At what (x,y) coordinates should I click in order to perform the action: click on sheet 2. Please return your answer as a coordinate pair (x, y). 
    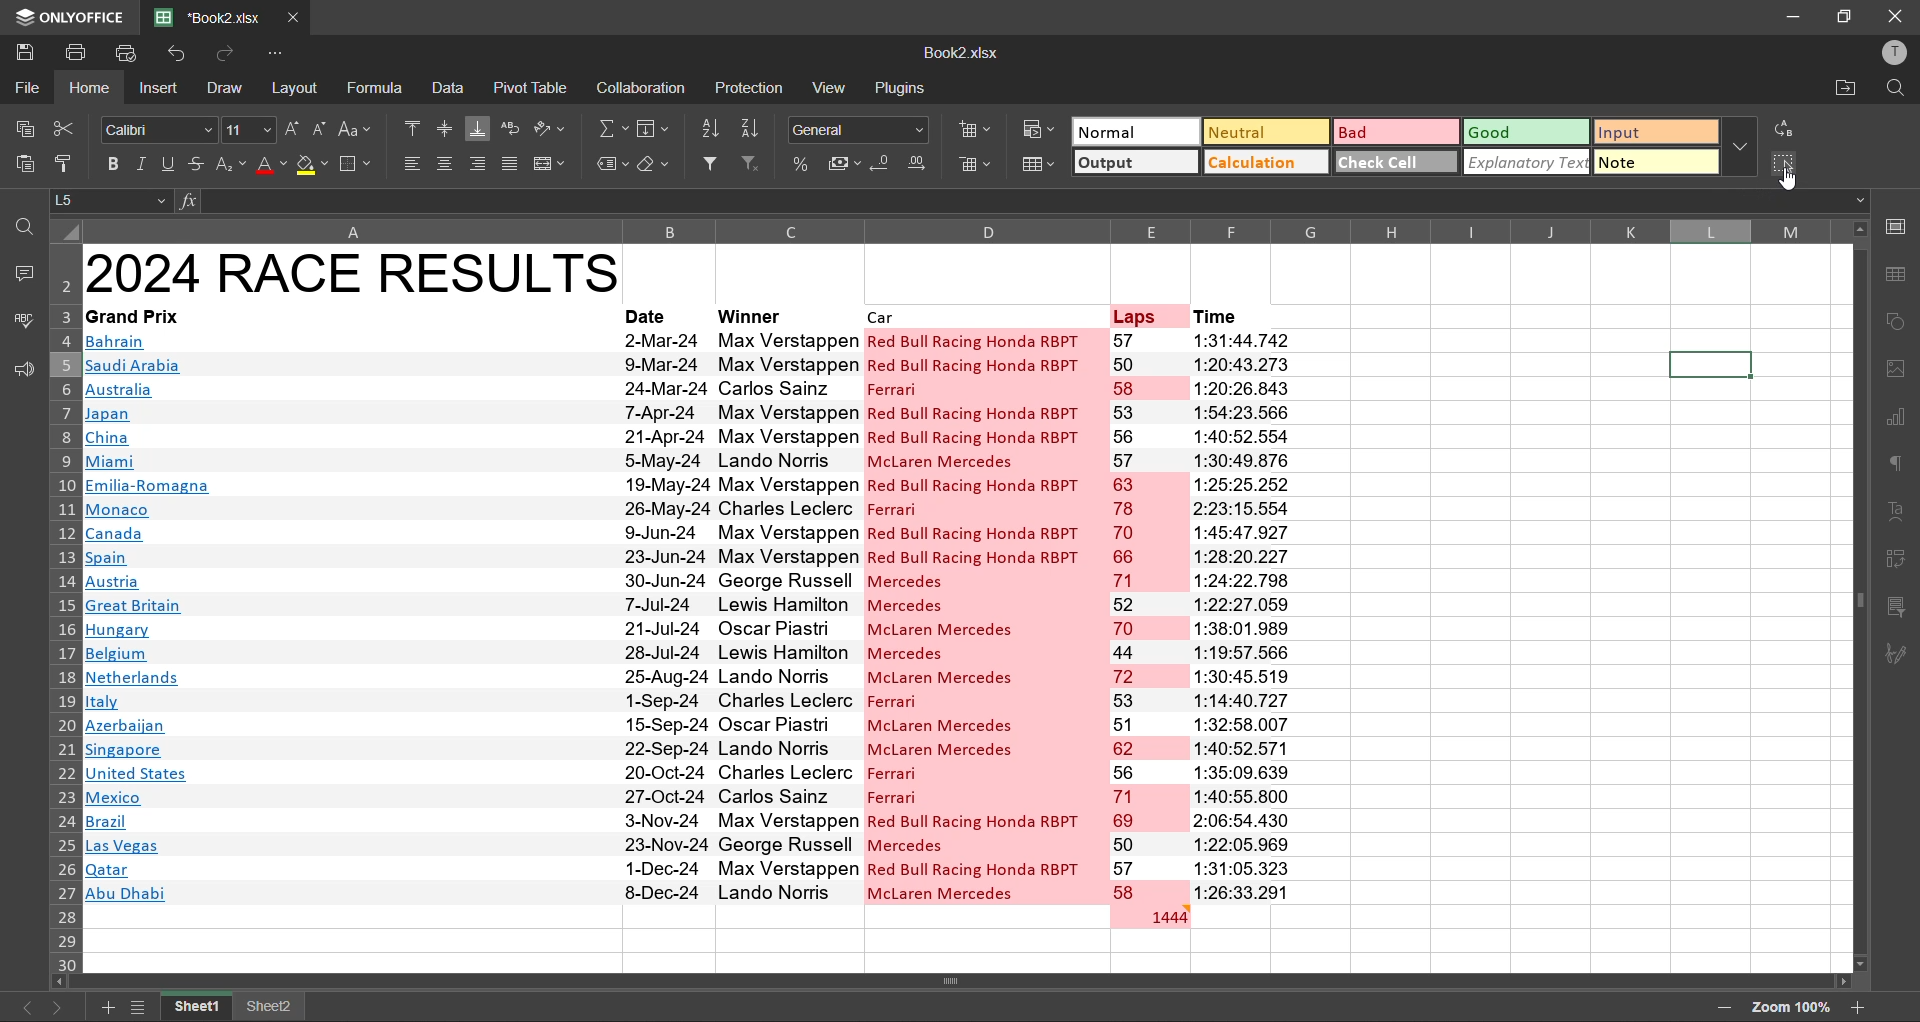
    Looking at the image, I should click on (273, 1005).